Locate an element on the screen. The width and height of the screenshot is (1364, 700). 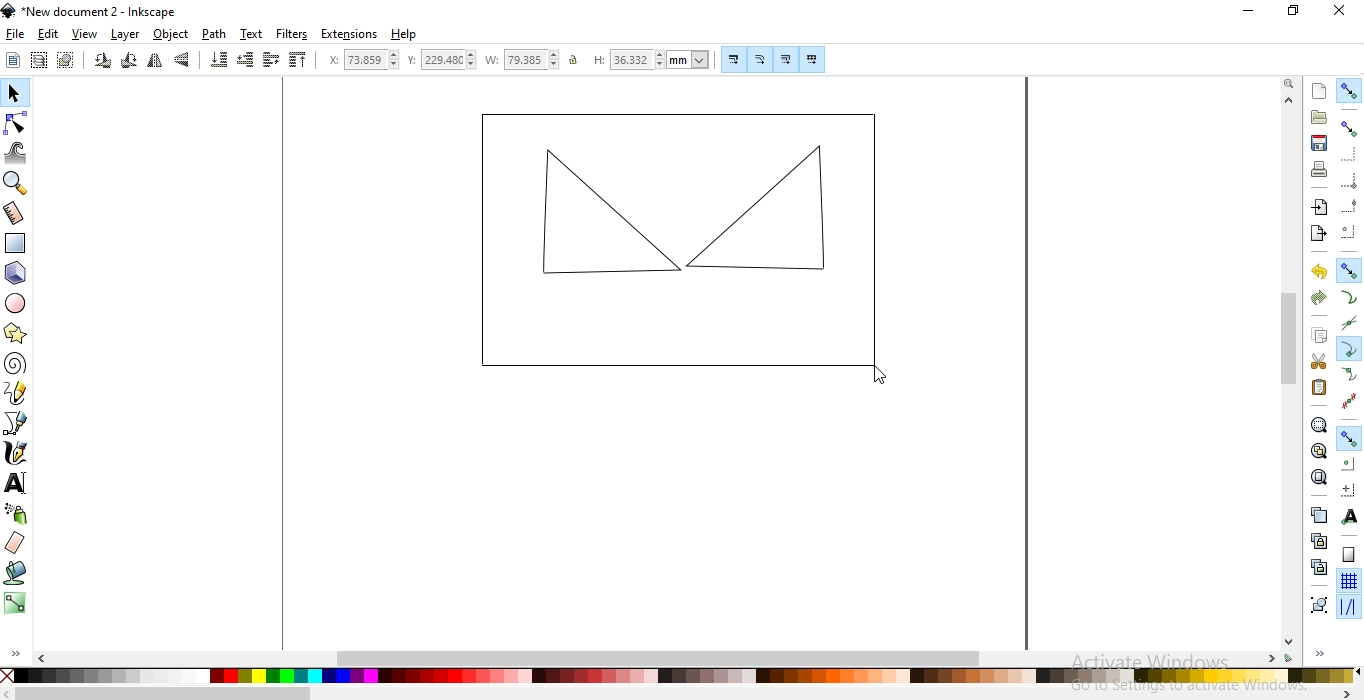
draw freehand lines is located at coordinates (15, 396).